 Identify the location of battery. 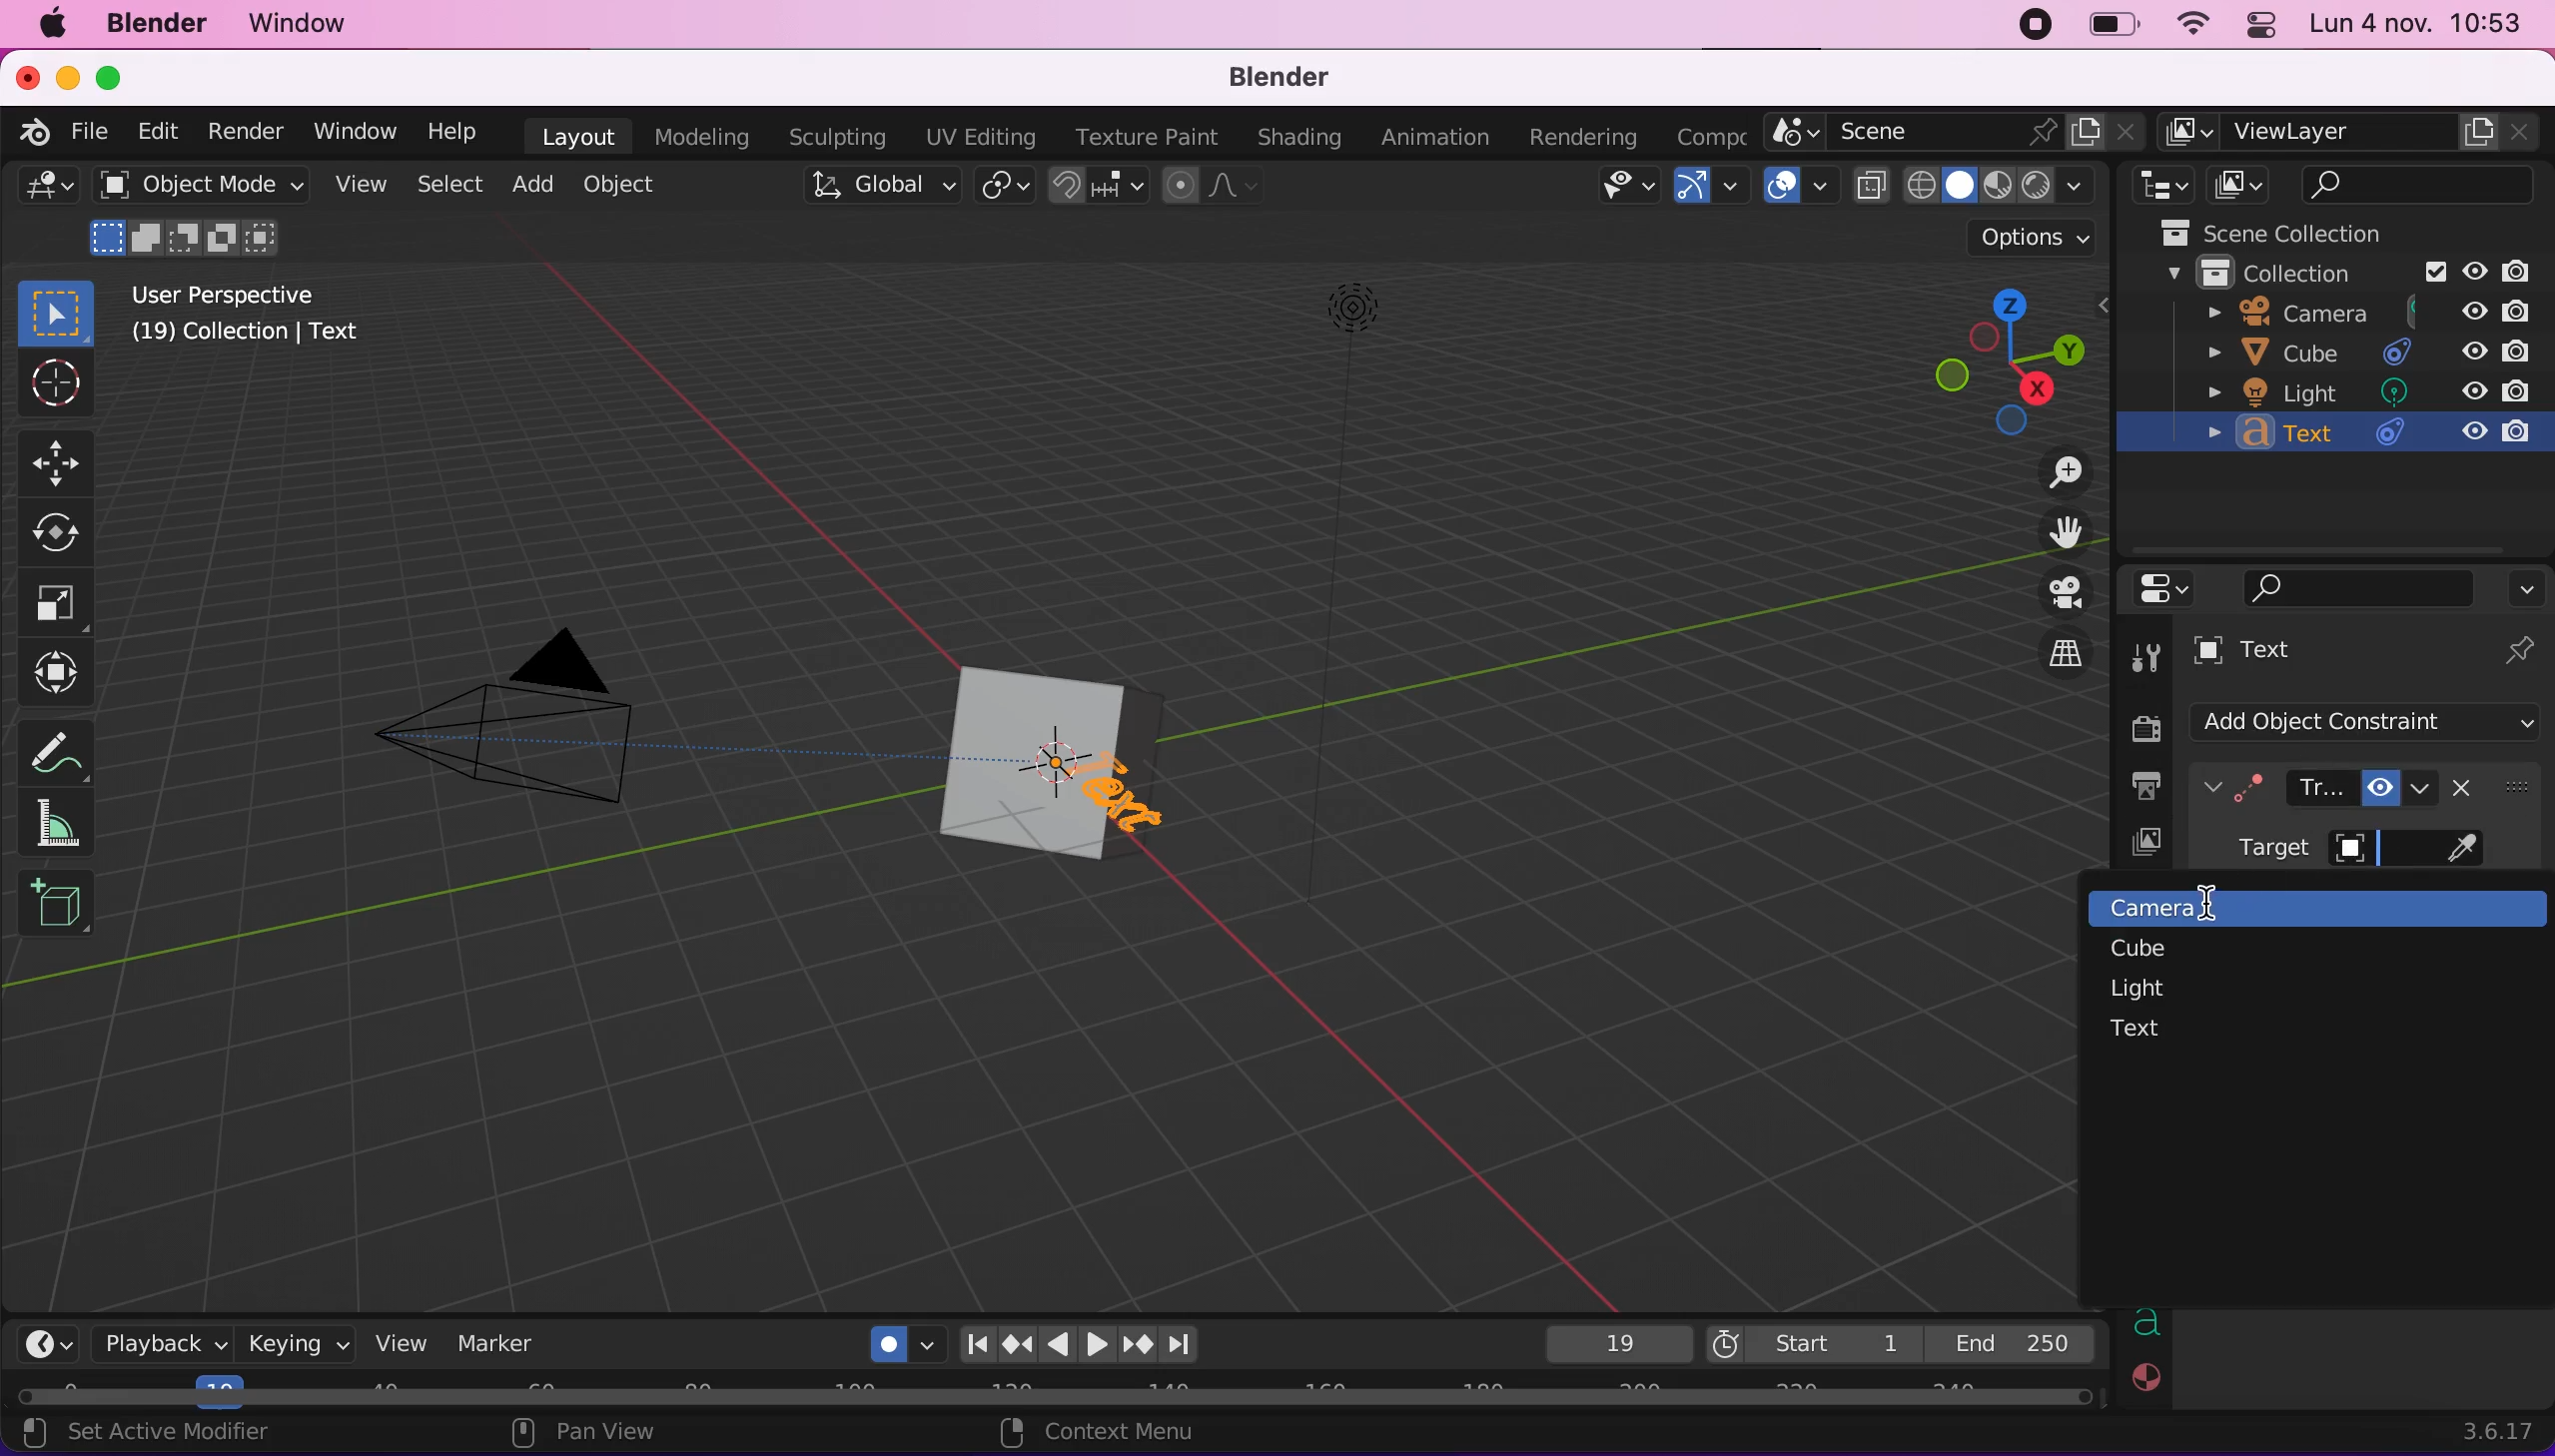
(2111, 27).